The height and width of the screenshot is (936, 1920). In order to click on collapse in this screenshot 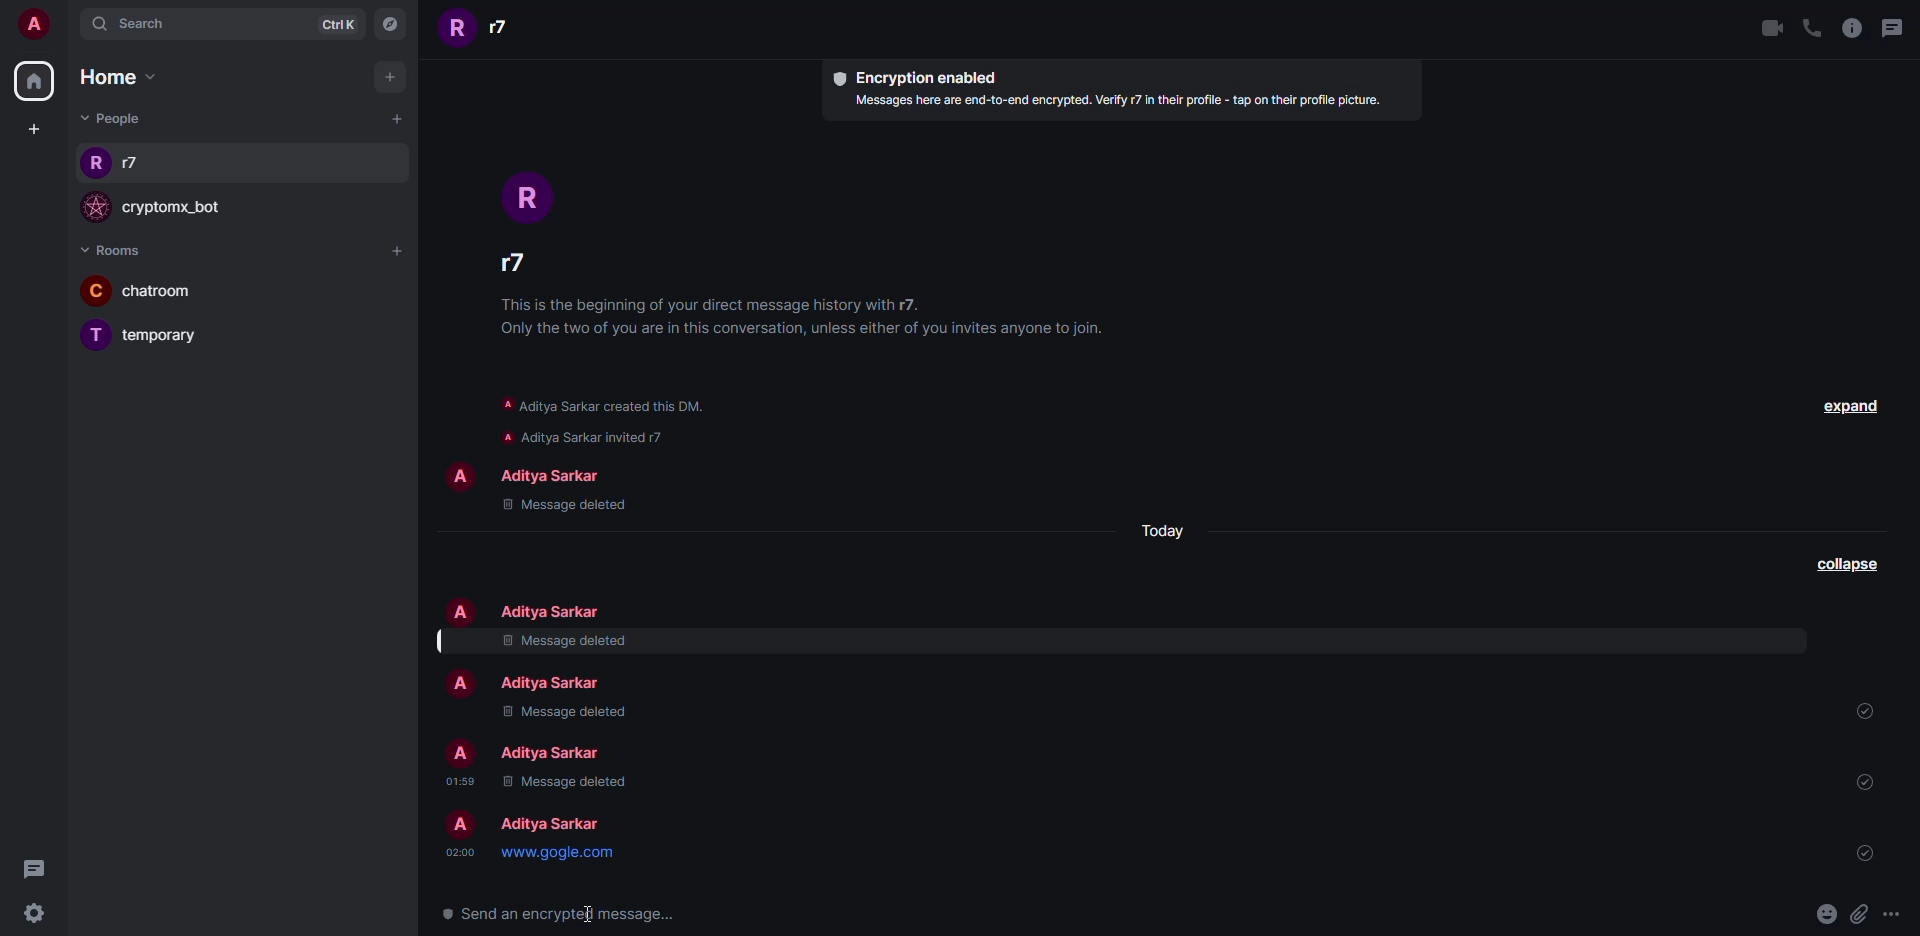, I will do `click(1840, 566)`.